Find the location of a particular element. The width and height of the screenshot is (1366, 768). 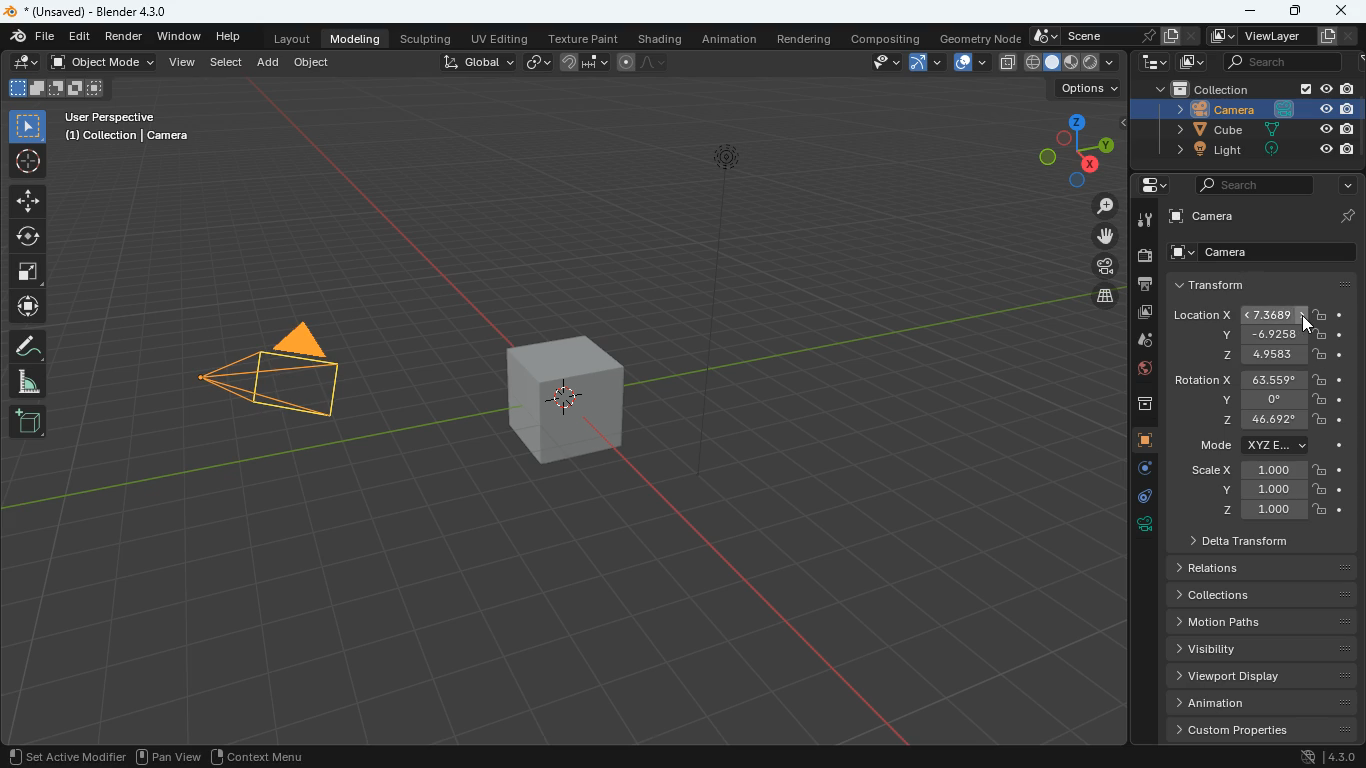

cursor is located at coordinates (1307, 327).